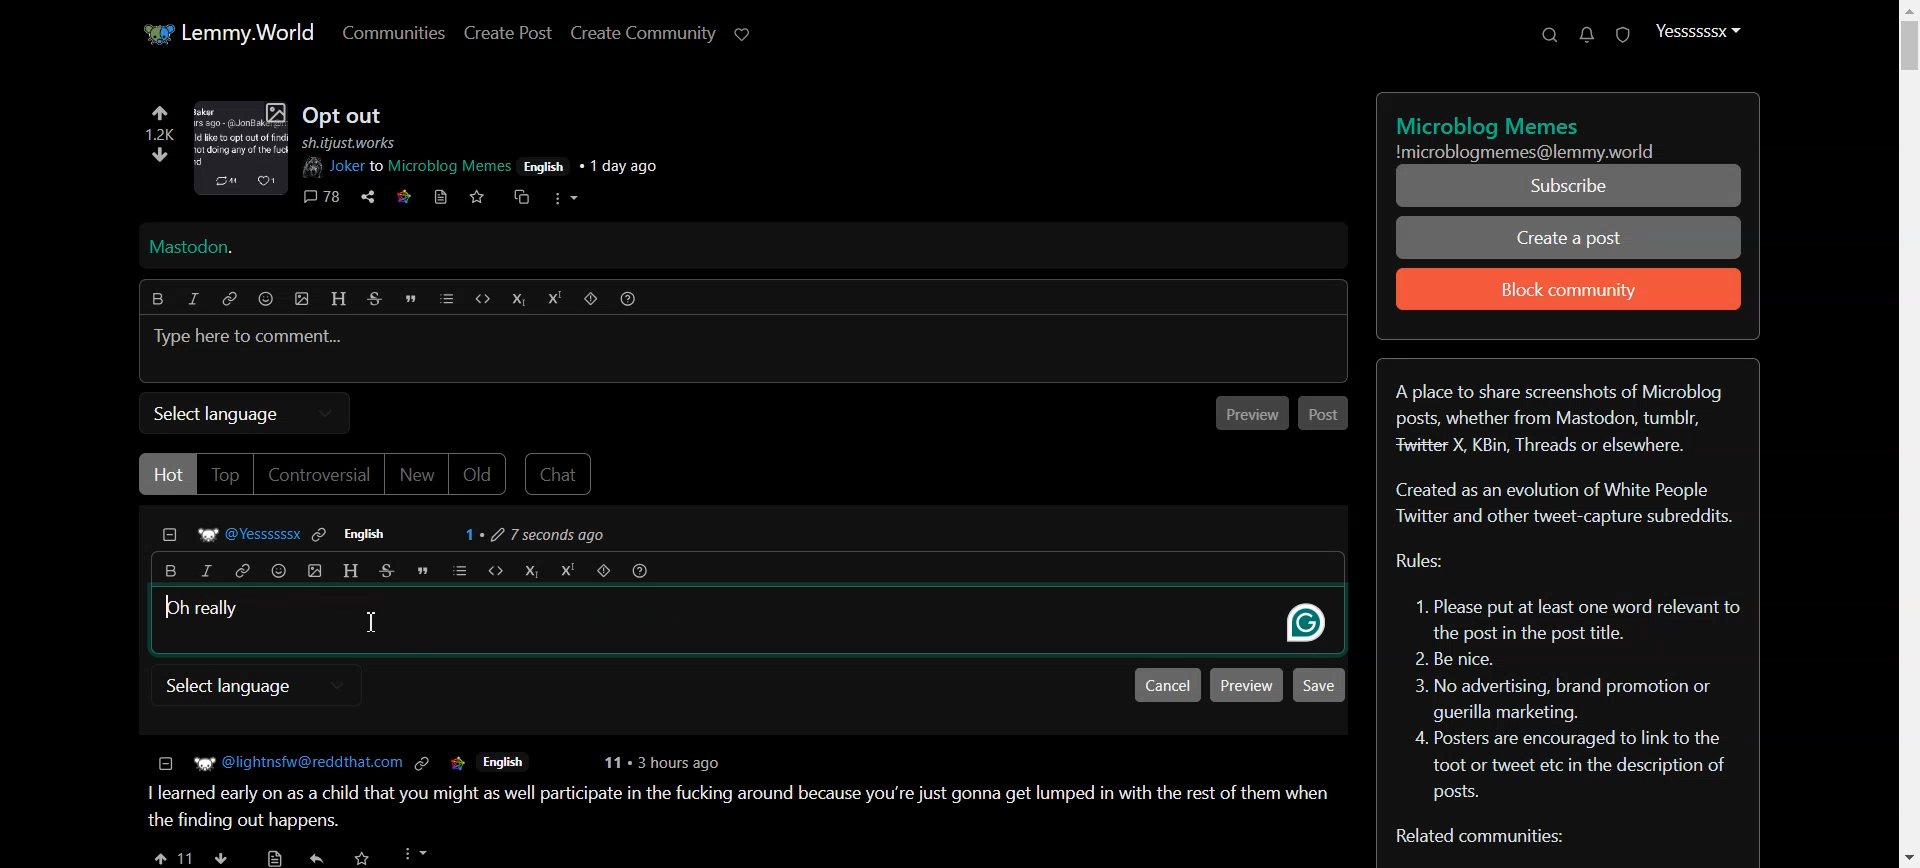 Image resolution: width=1920 pixels, height=868 pixels. What do you see at coordinates (563, 473) in the screenshot?
I see `Chat` at bounding box center [563, 473].